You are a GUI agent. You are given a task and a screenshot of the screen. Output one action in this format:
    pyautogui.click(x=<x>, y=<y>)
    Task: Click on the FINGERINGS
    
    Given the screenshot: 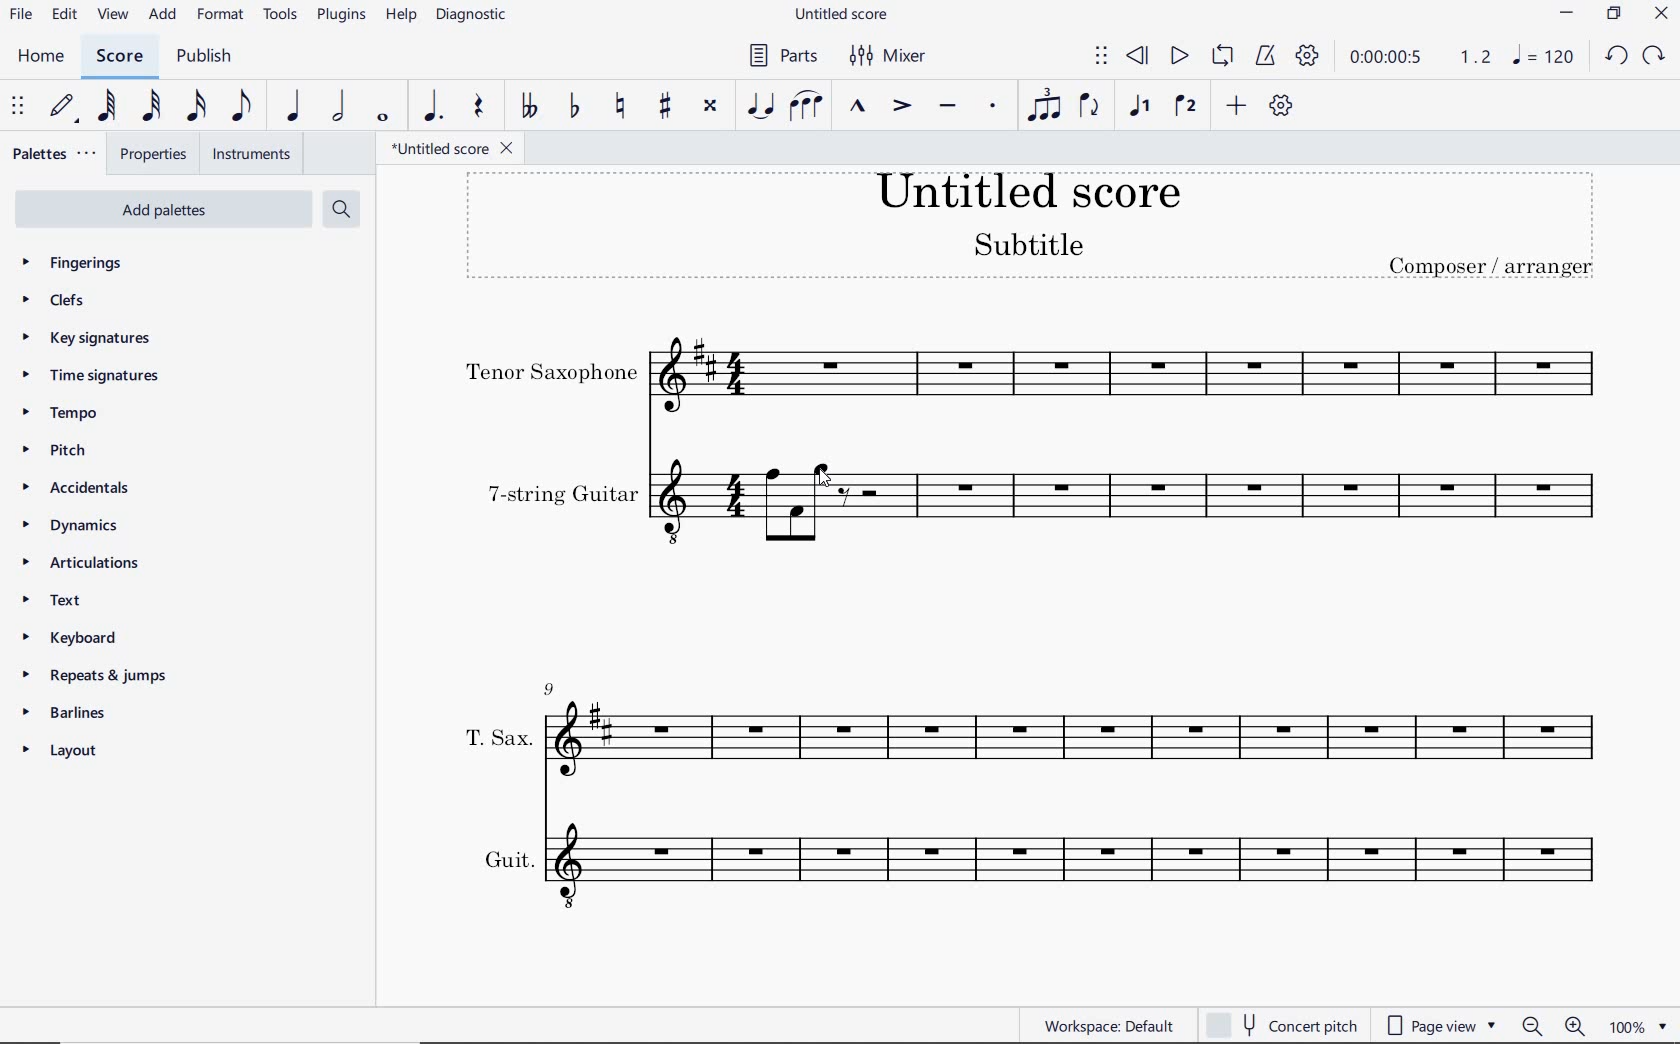 What is the action you would take?
    pyautogui.click(x=84, y=261)
    